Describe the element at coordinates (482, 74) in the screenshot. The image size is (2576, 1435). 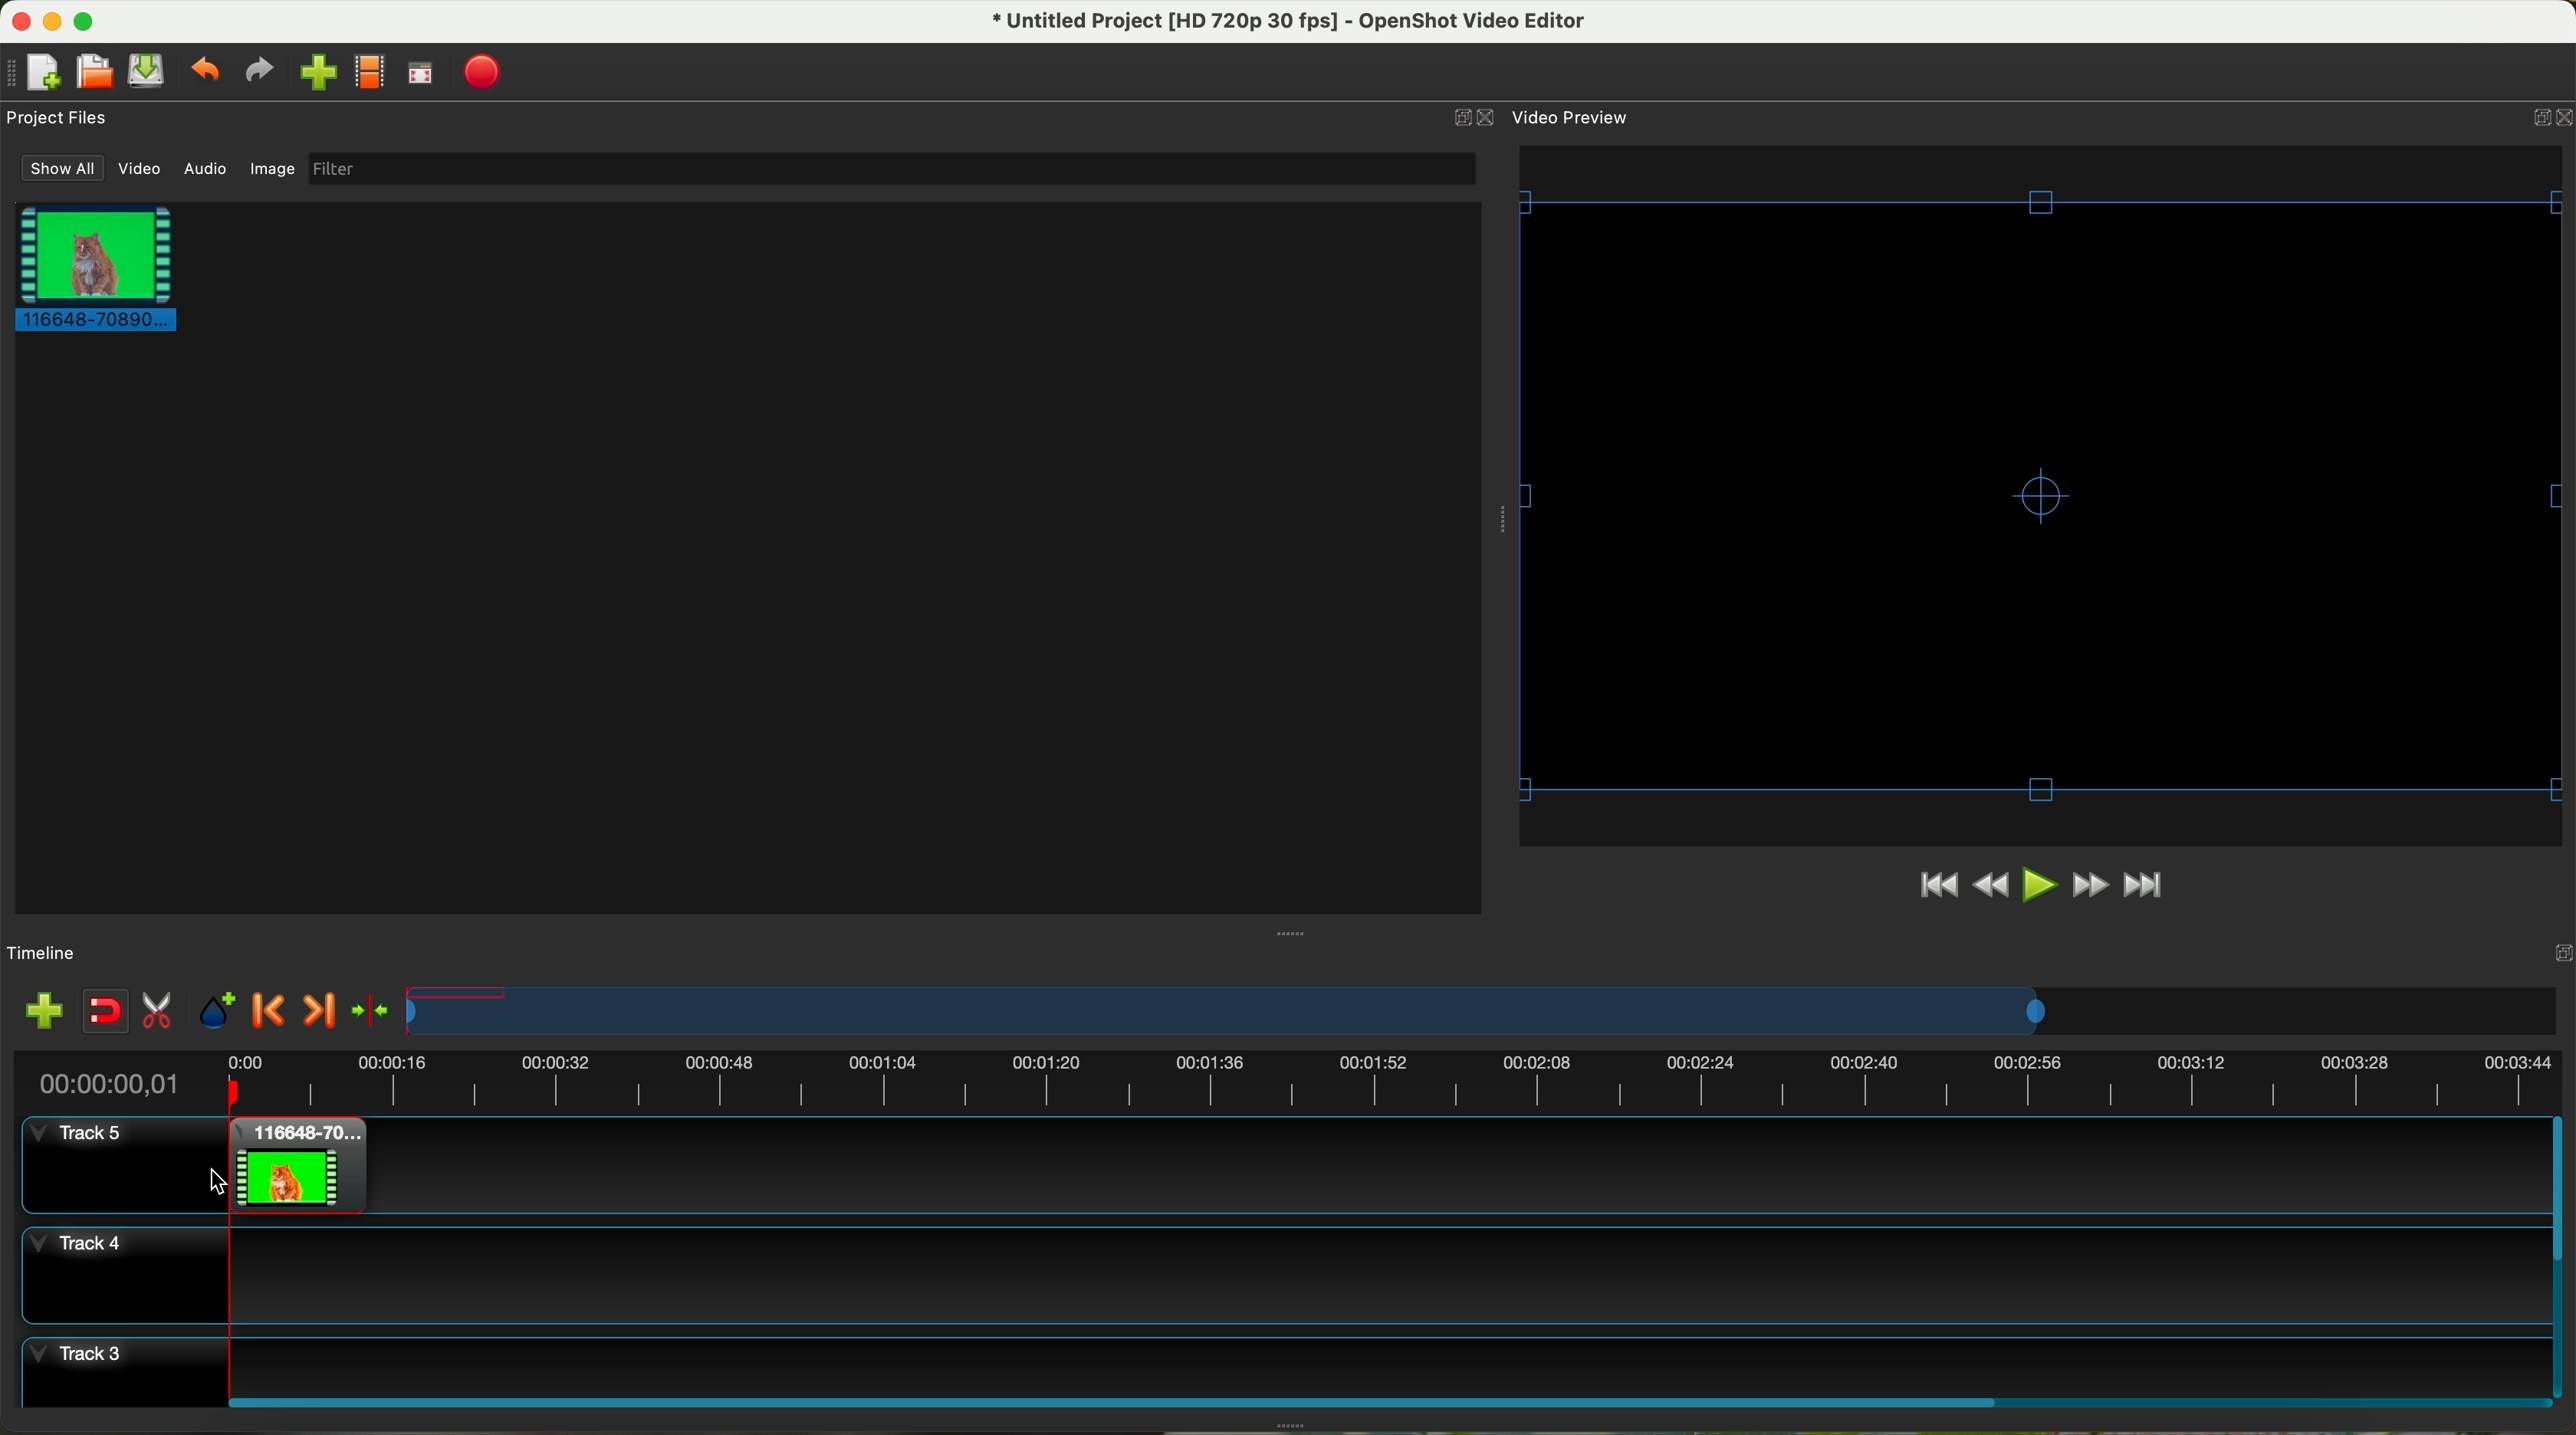
I see `export video` at that location.